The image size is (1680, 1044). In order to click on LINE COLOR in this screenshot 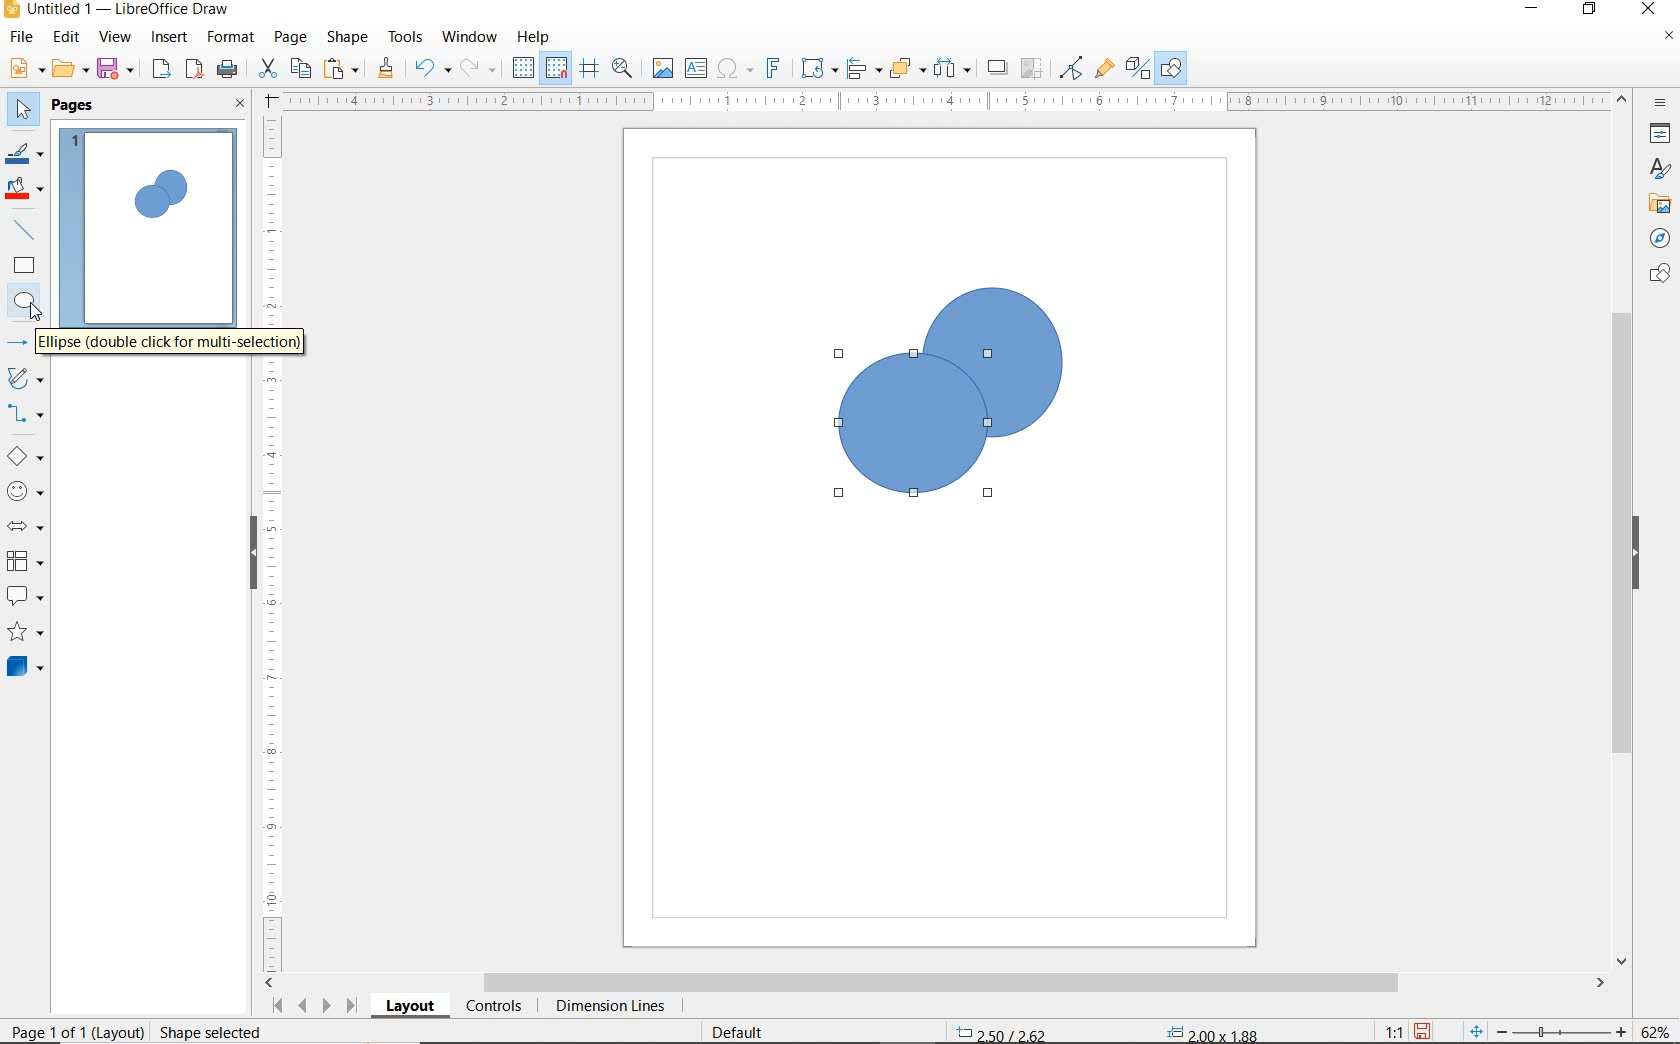, I will do `click(24, 153)`.